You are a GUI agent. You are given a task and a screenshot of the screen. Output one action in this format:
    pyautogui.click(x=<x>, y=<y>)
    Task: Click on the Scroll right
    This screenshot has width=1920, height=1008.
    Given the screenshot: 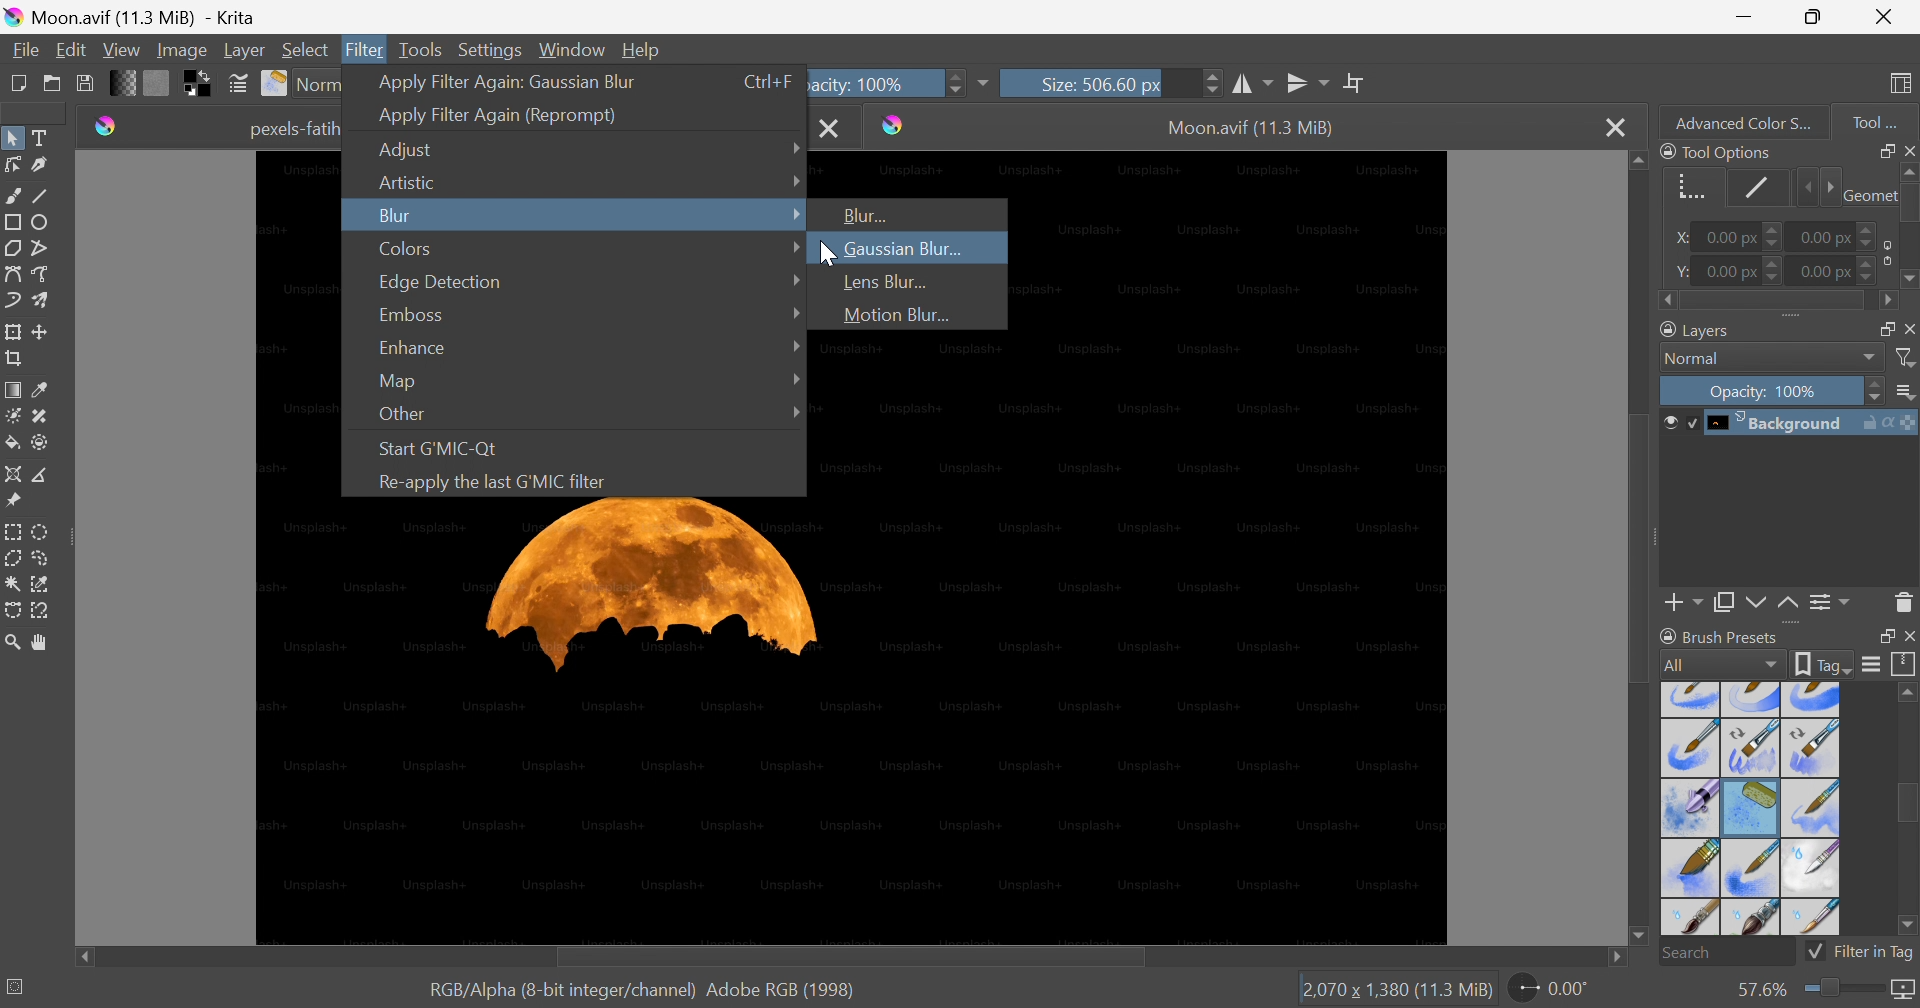 What is the action you would take?
    pyautogui.click(x=1887, y=301)
    